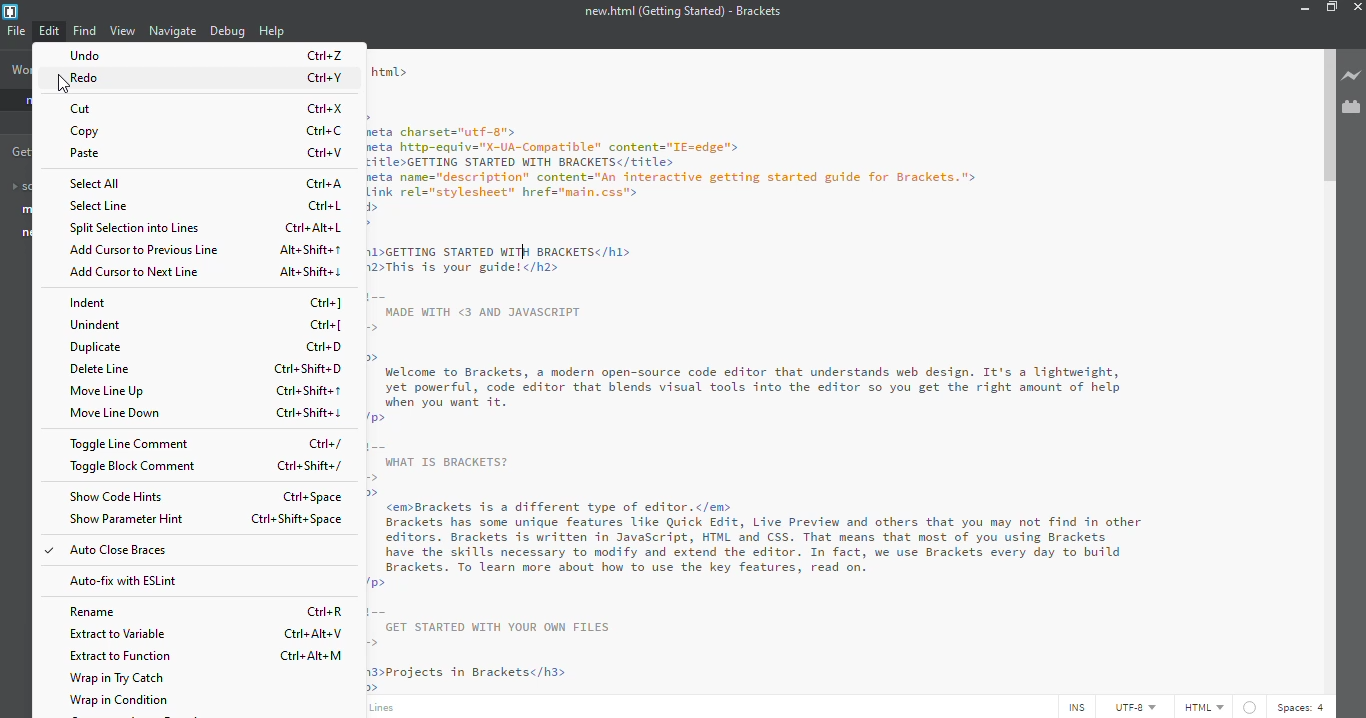 Image resolution: width=1366 pixels, height=718 pixels. Describe the element at coordinates (326, 154) in the screenshot. I see `ctrl+v` at that location.